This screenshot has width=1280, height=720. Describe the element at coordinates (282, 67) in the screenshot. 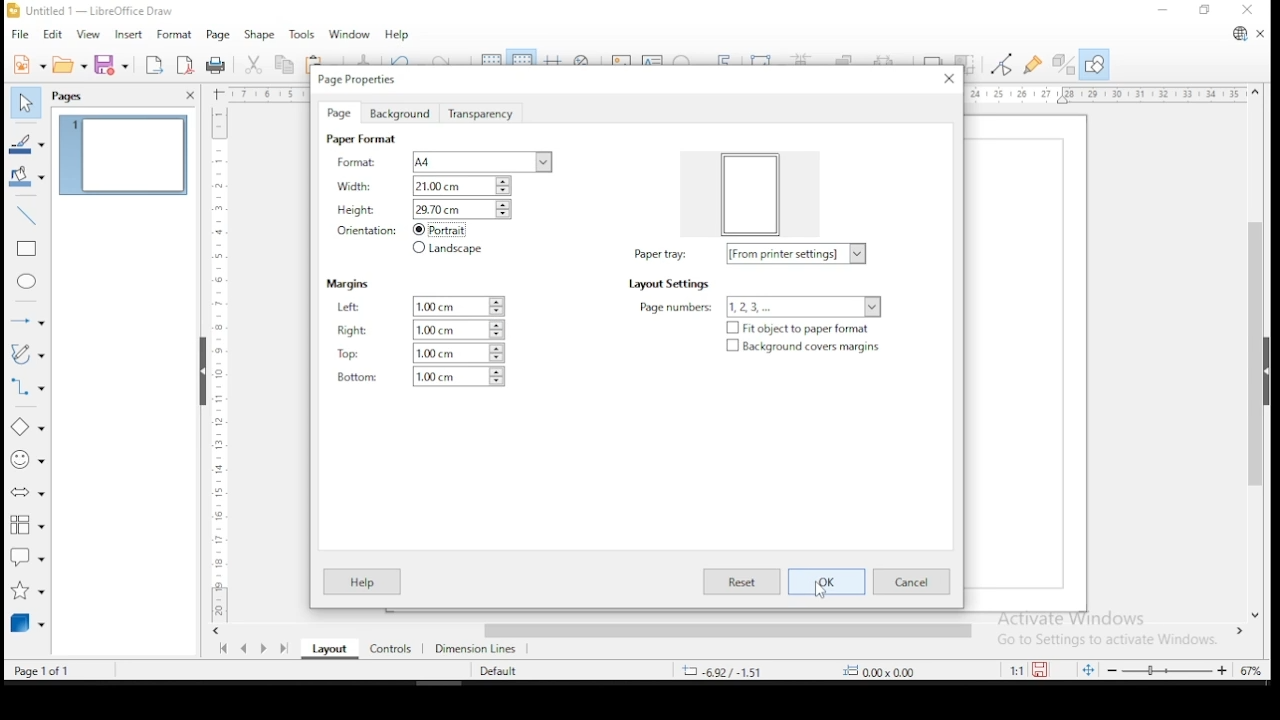

I see `copy` at that location.